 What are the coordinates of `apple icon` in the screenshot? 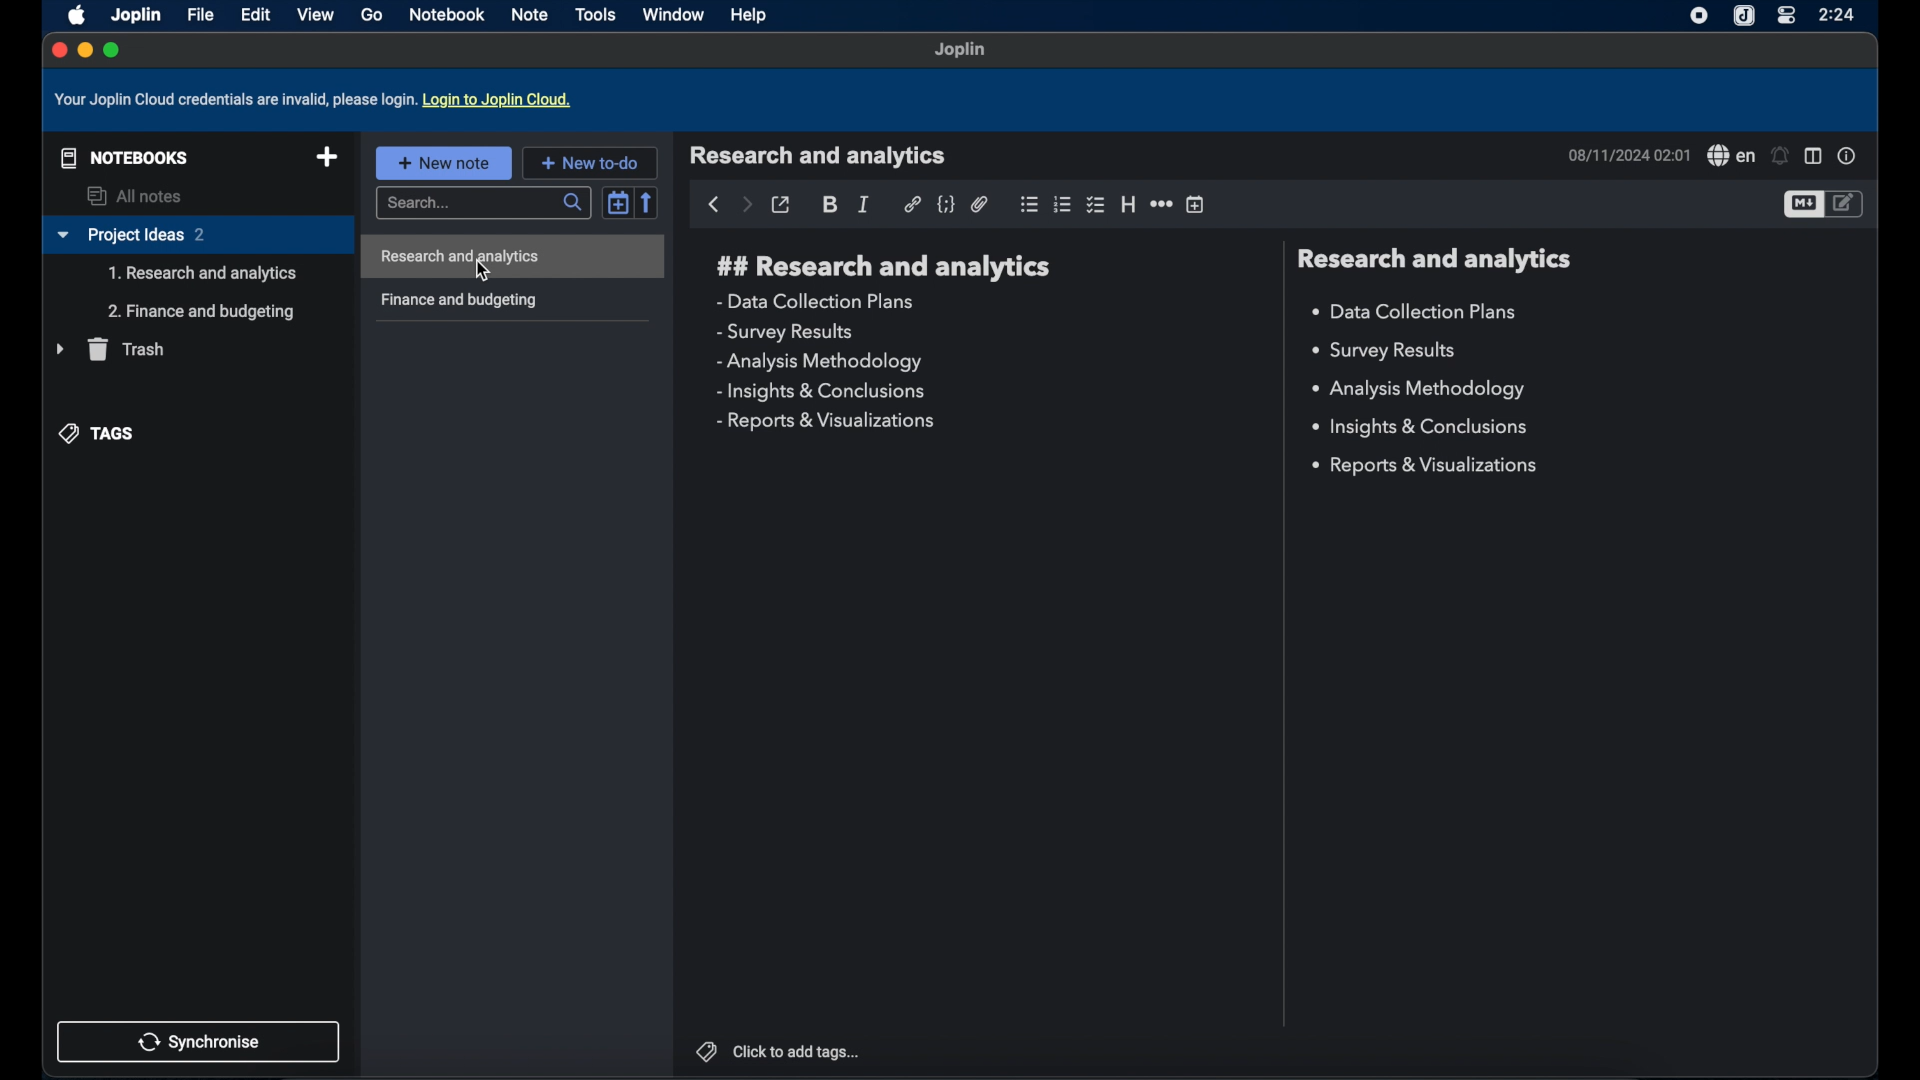 It's located at (73, 14).